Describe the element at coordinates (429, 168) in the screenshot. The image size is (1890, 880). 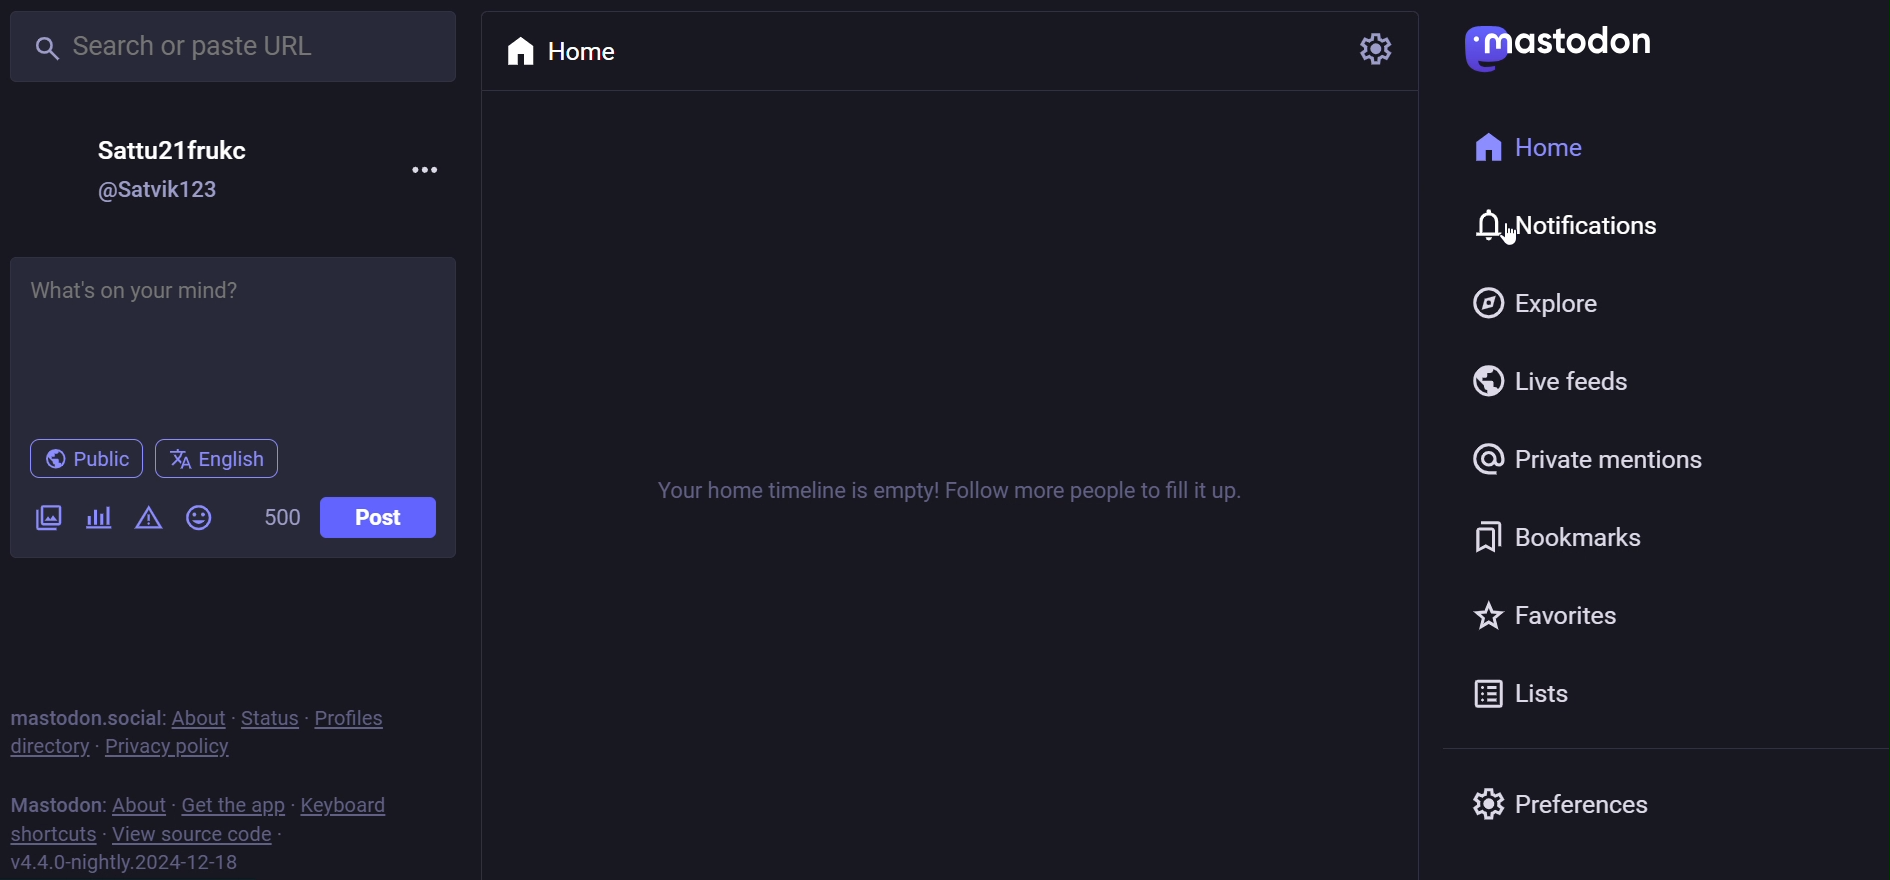
I see `more` at that location.